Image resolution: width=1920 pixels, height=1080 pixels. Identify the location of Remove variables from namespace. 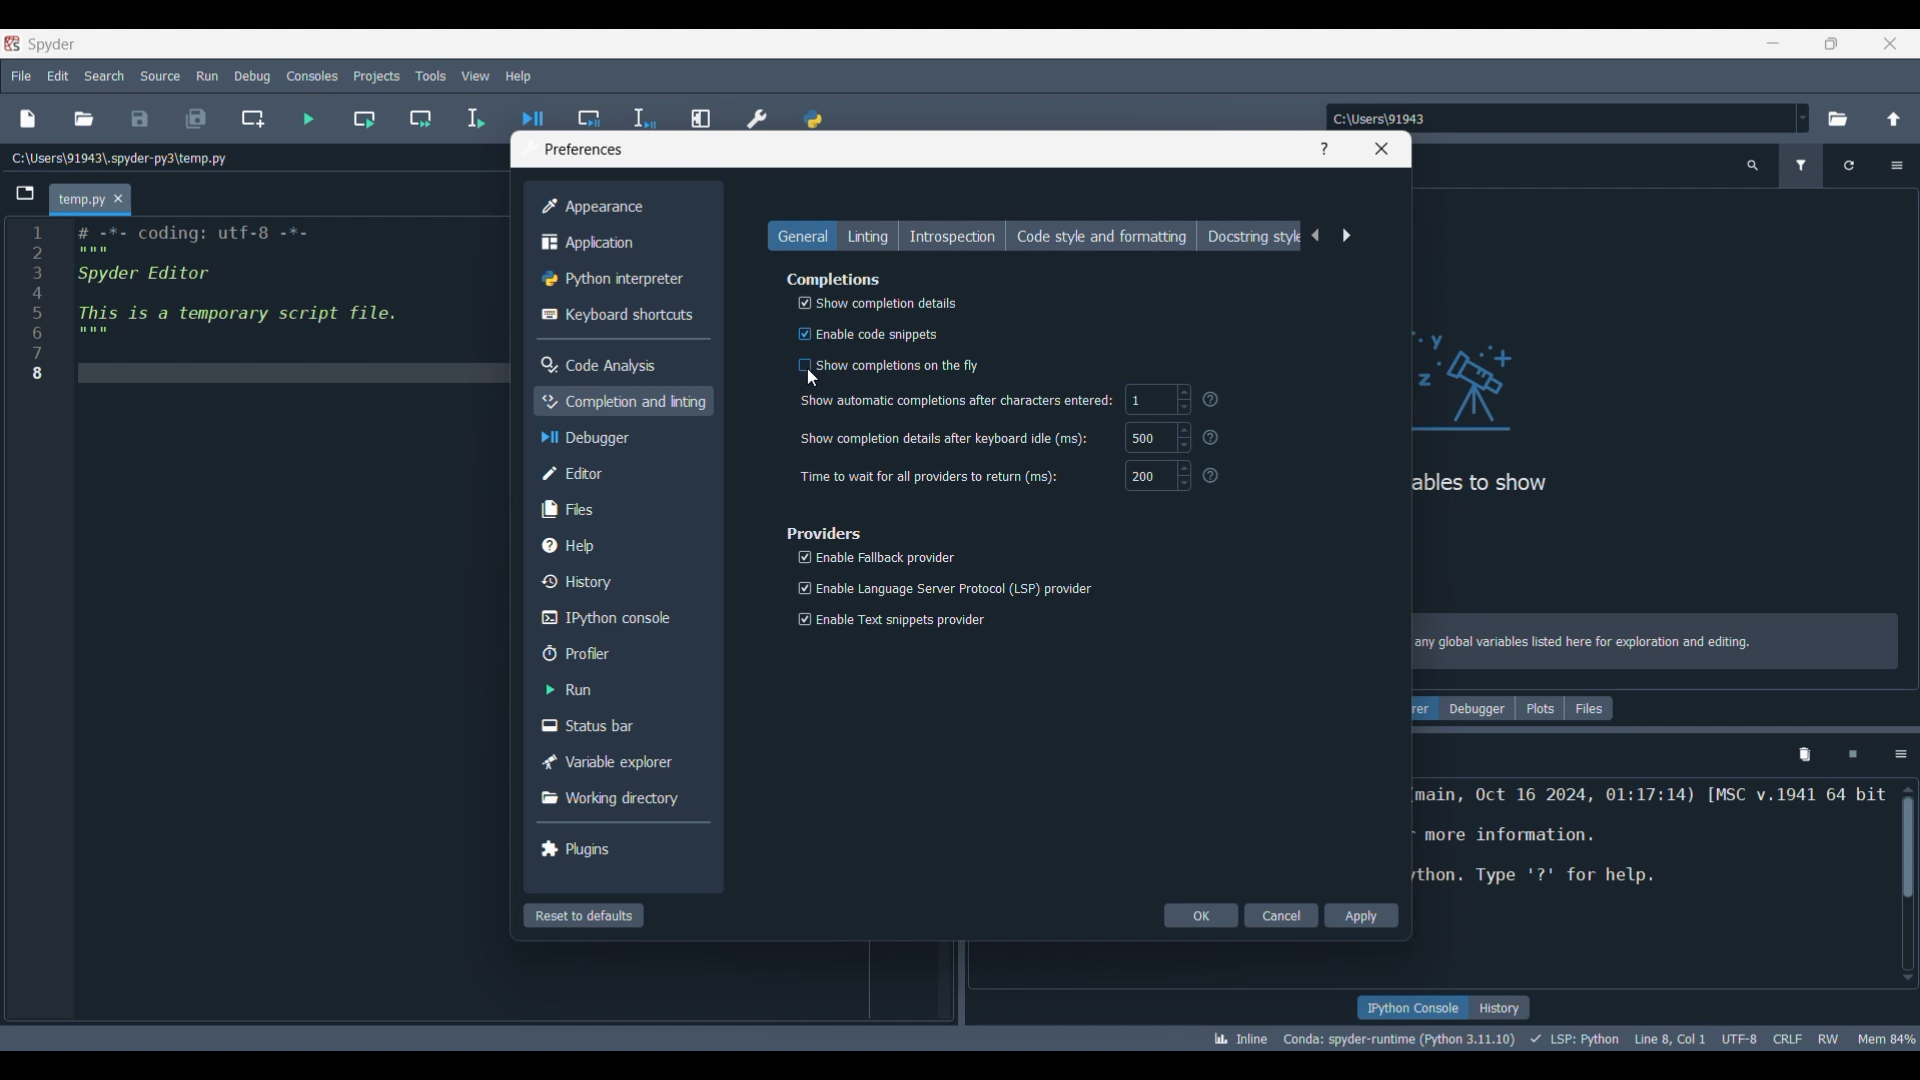
(1805, 755).